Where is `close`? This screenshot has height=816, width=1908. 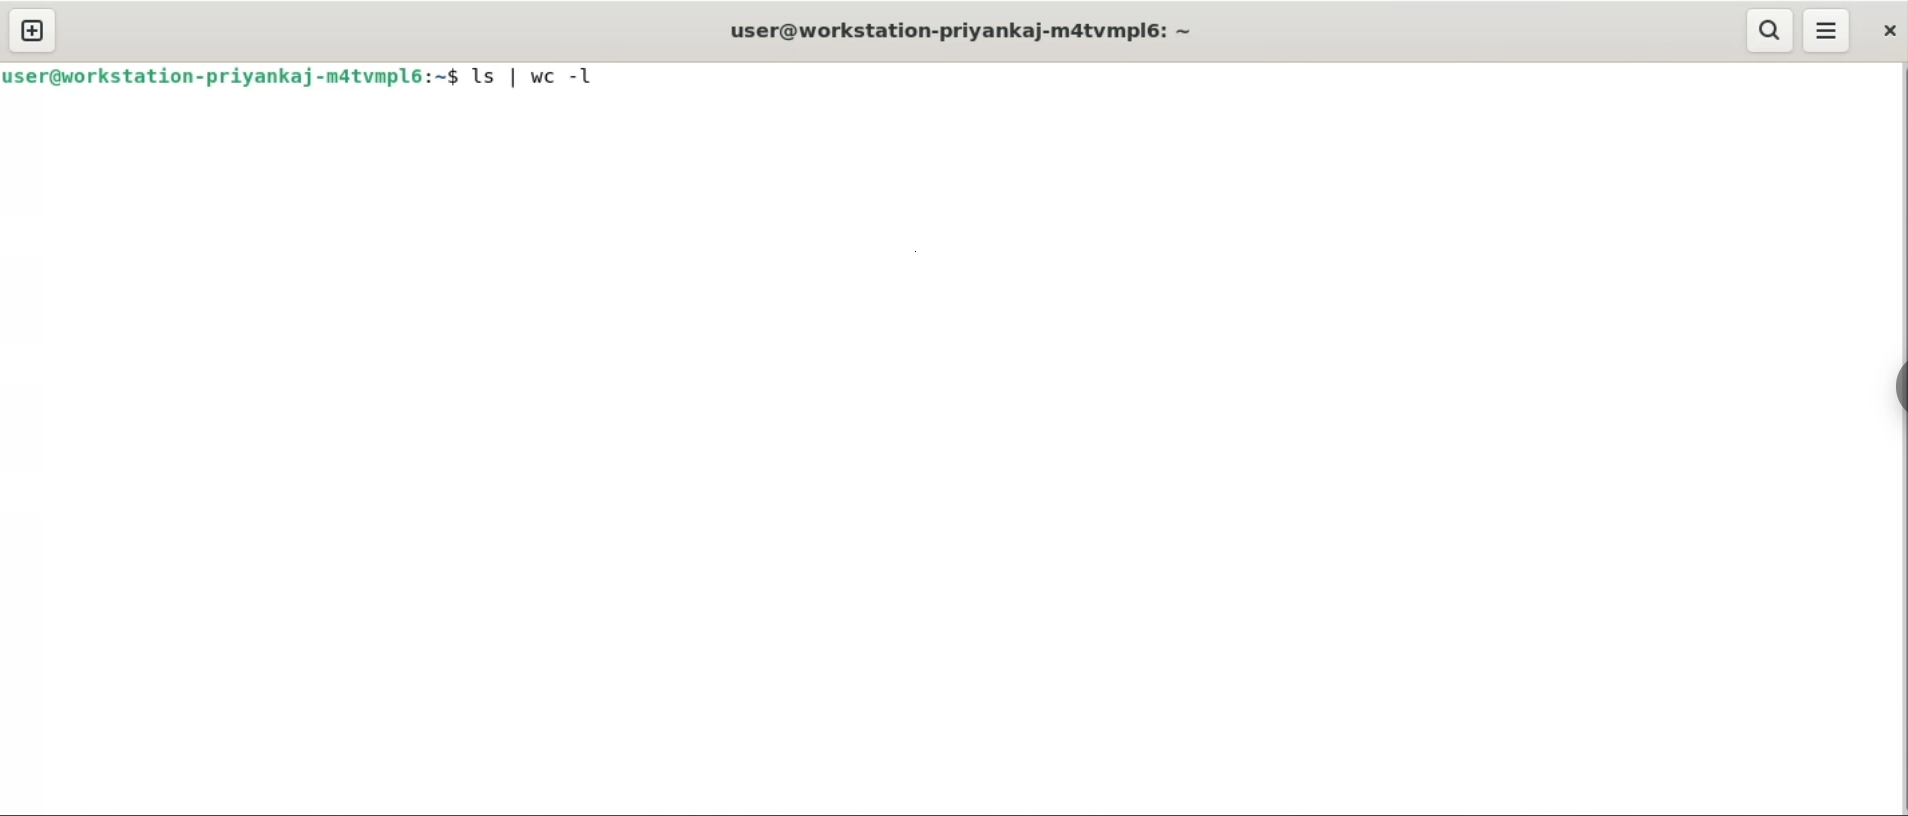
close is located at coordinates (1888, 33).